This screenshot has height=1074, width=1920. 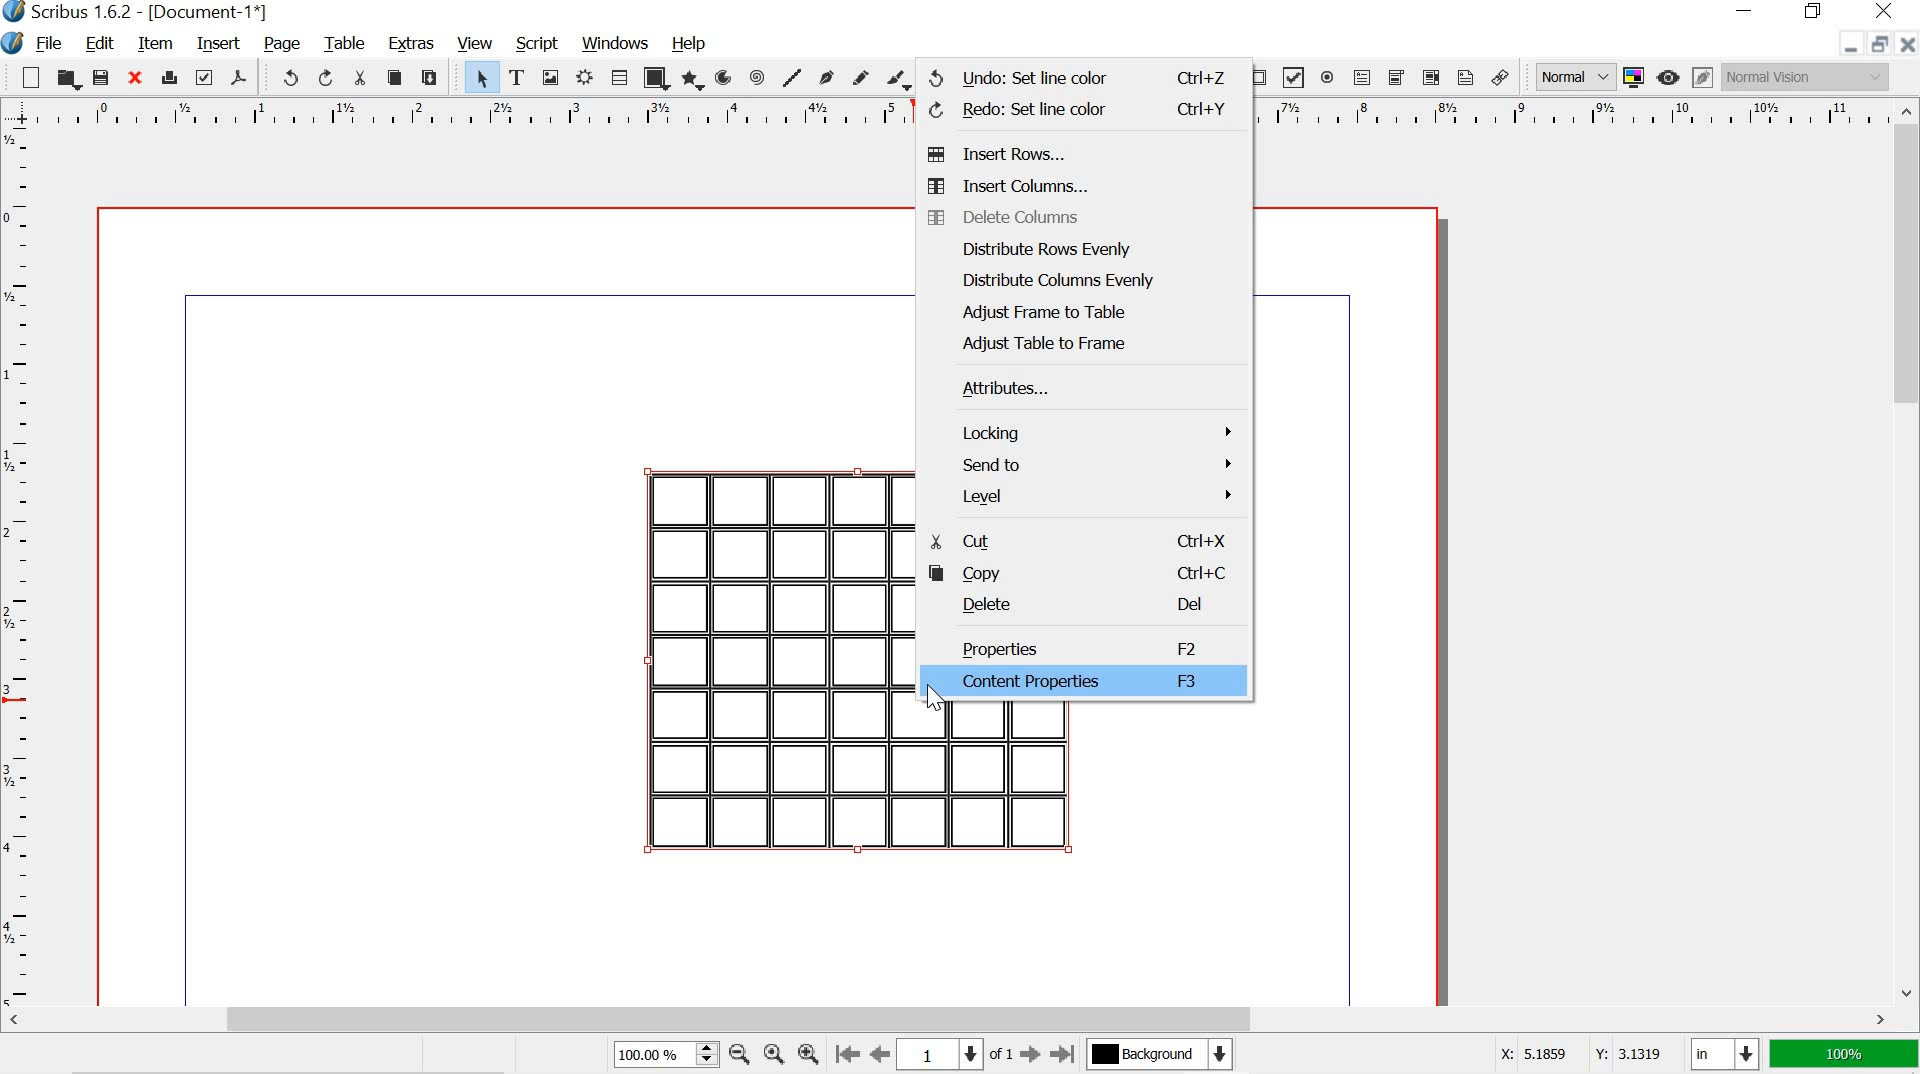 What do you see at coordinates (622, 76) in the screenshot?
I see `table` at bounding box center [622, 76].